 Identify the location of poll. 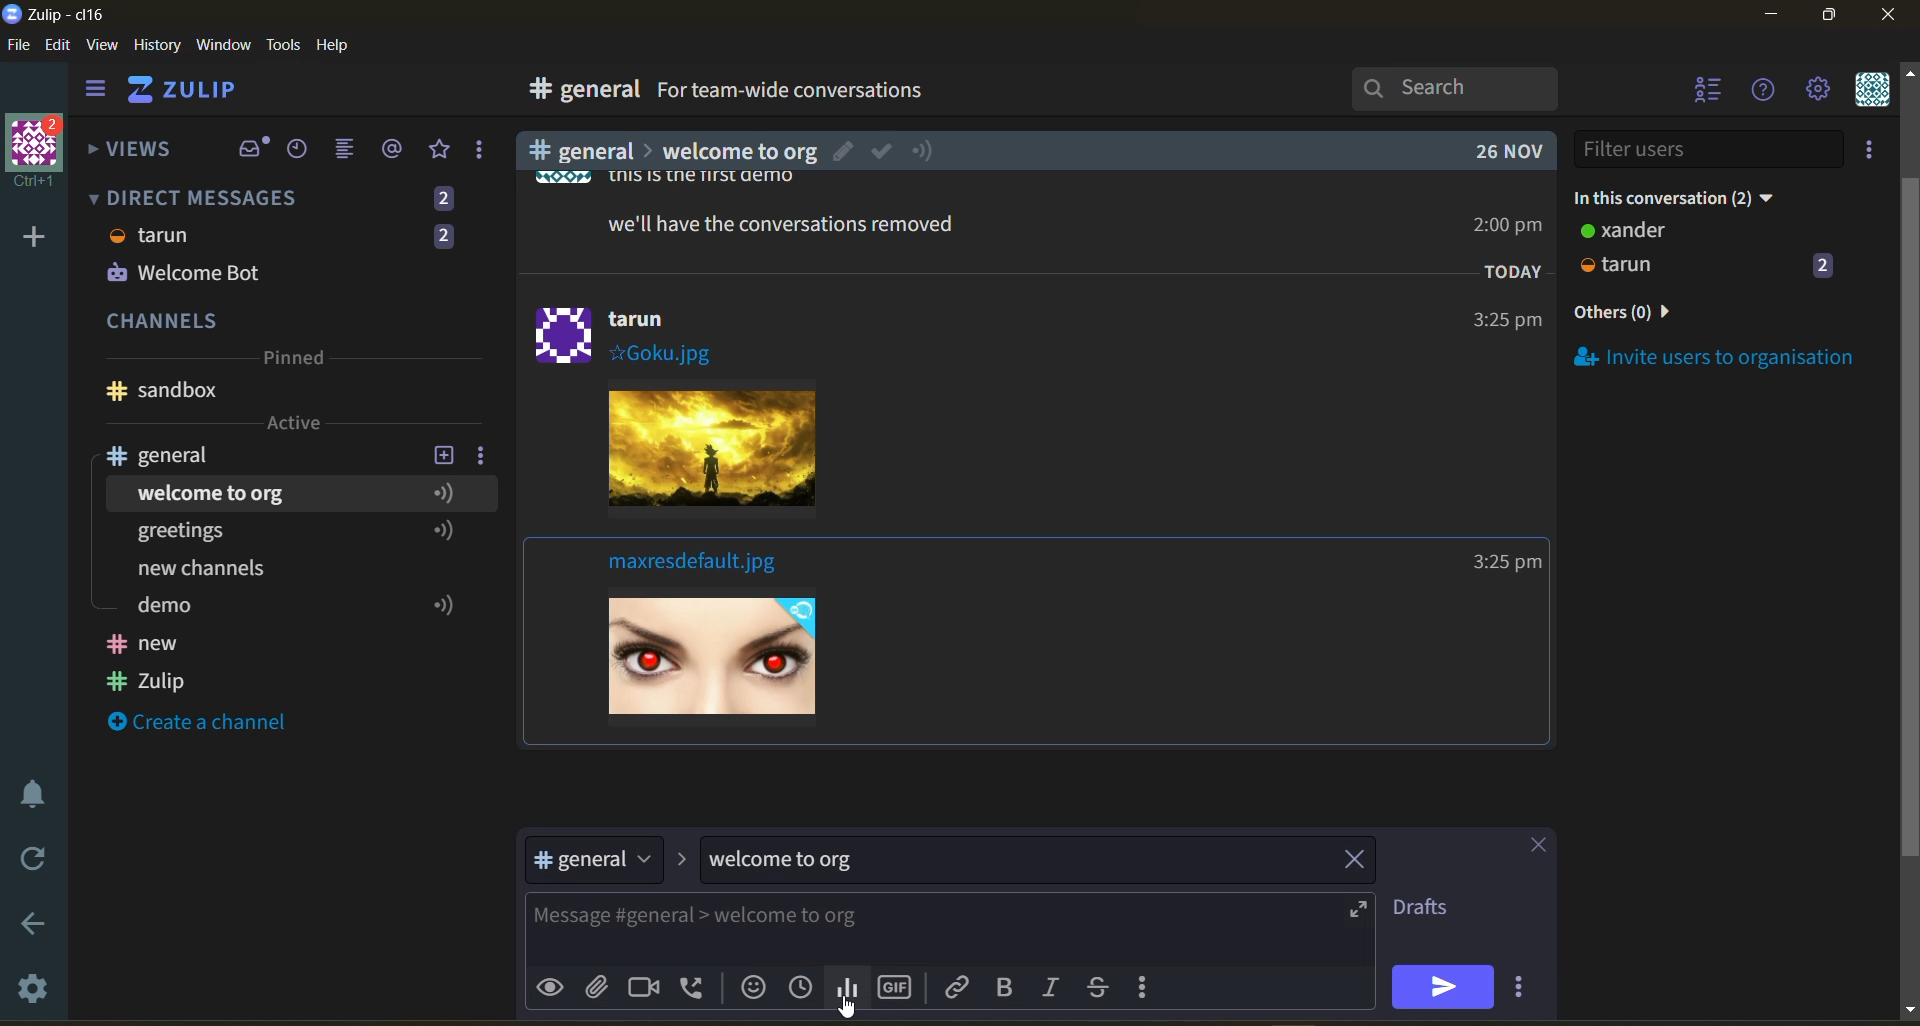
(852, 988).